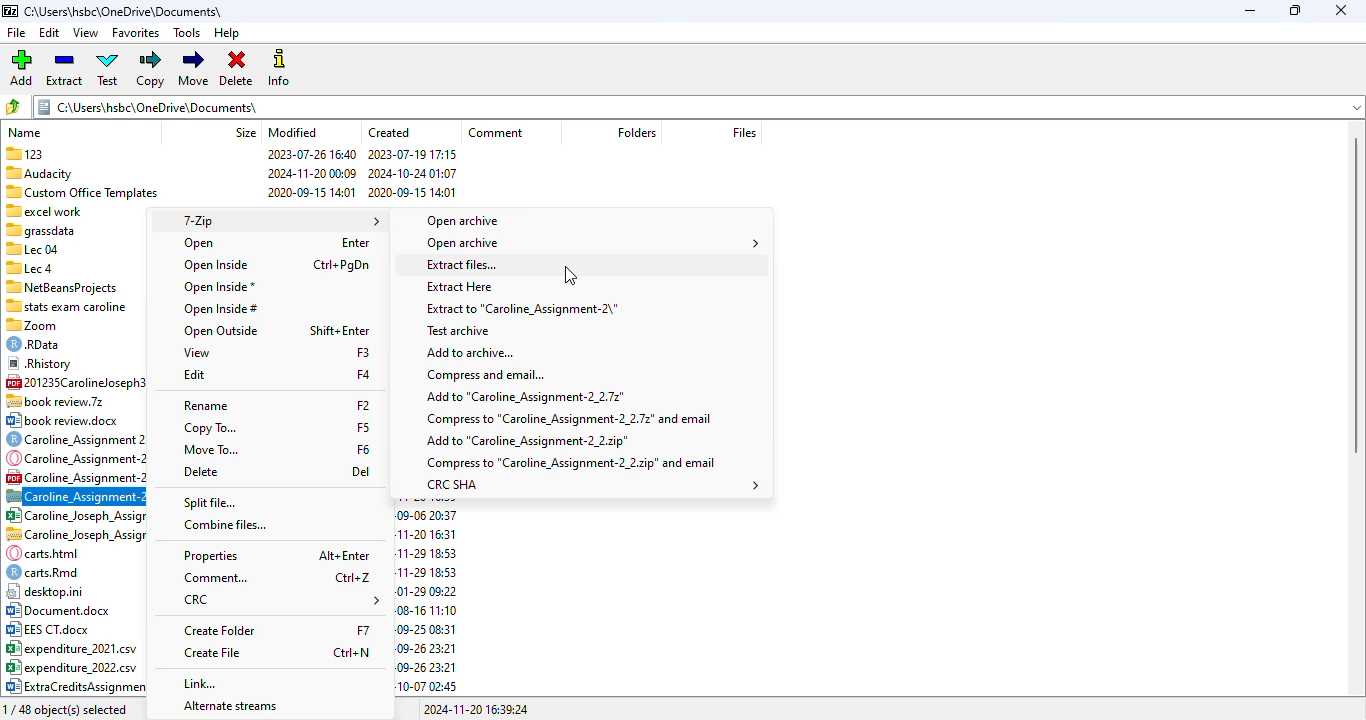 The image size is (1366, 720). Describe the element at coordinates (365, 375) in the screenshot. I see `shortcut for edit` at that location.